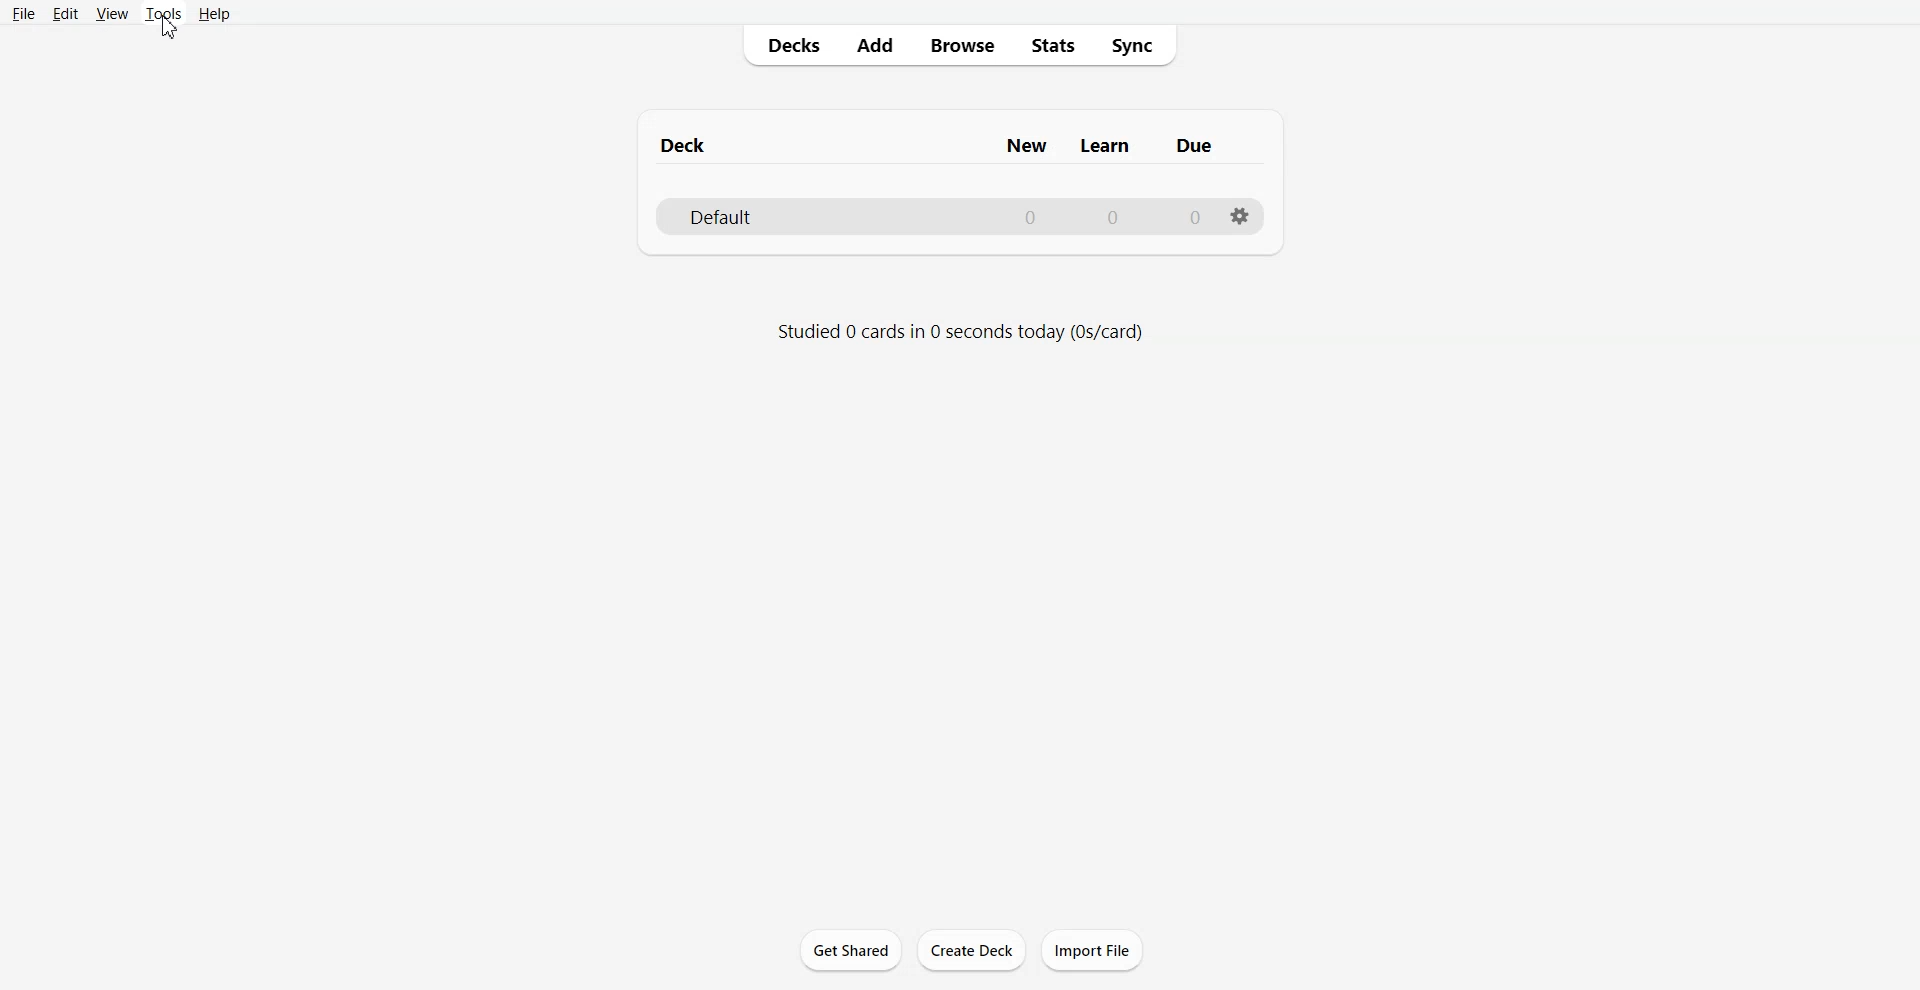  I want to click on Add, so click(873, 45).